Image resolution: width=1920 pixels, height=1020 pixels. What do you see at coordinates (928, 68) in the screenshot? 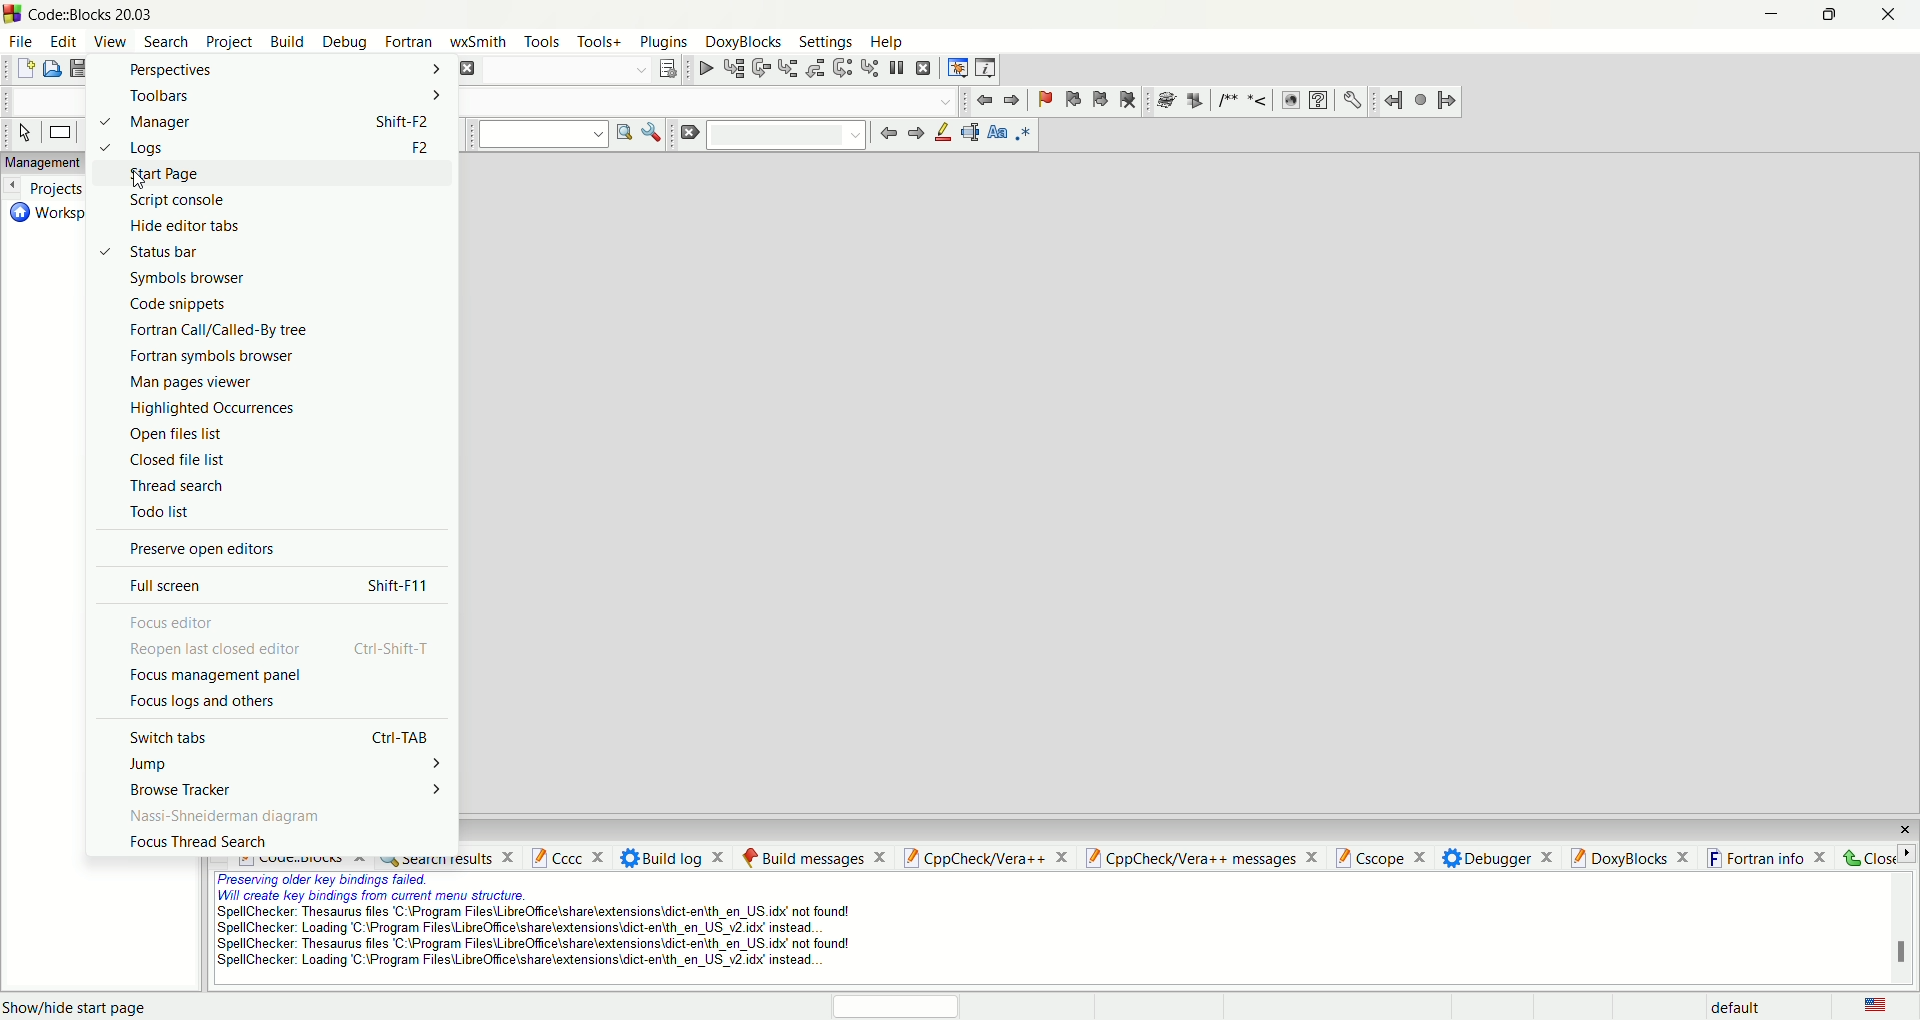
I see `stop debugger` at bounding box center [928, 68].